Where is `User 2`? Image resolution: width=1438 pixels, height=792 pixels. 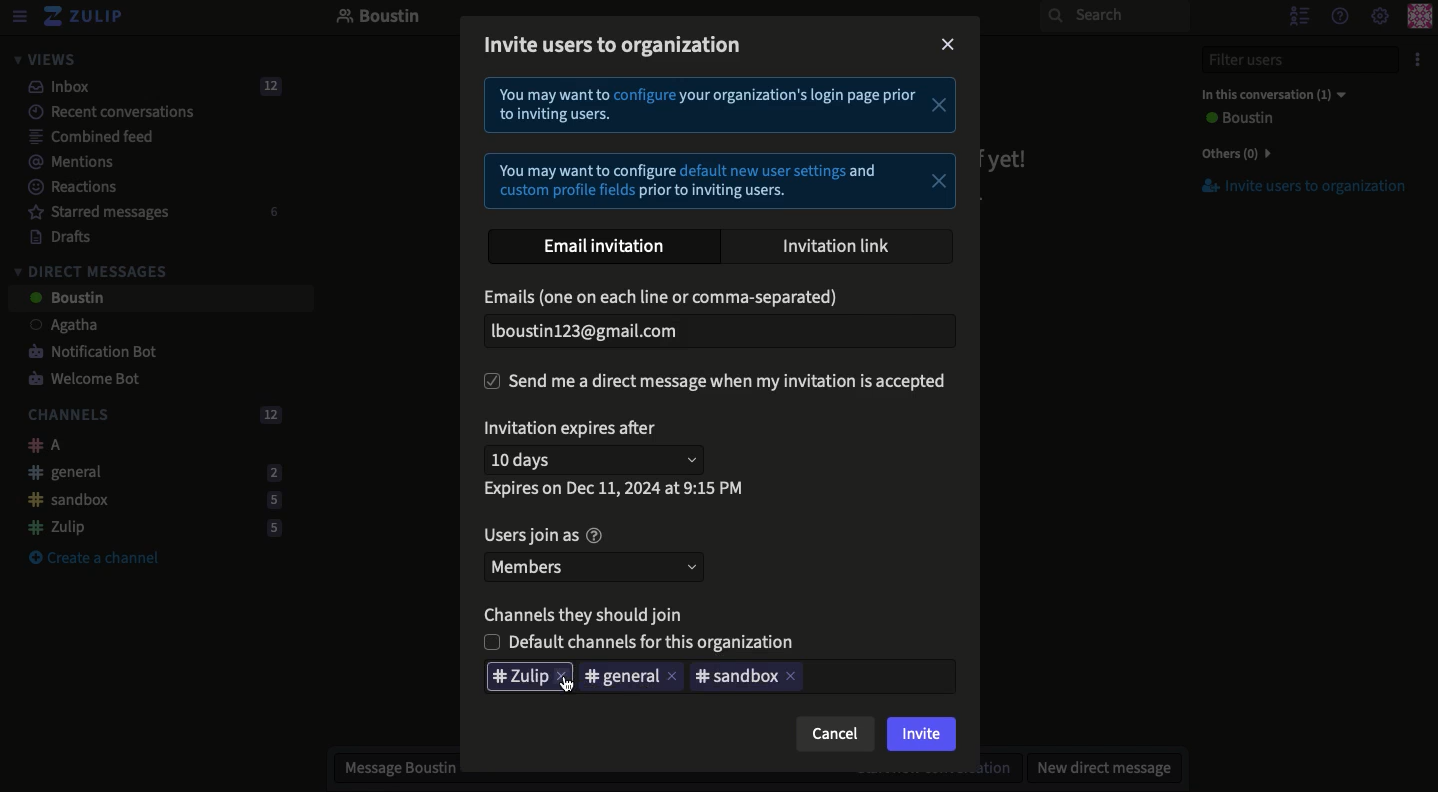
User 2 is located at coordinates (65, 299).